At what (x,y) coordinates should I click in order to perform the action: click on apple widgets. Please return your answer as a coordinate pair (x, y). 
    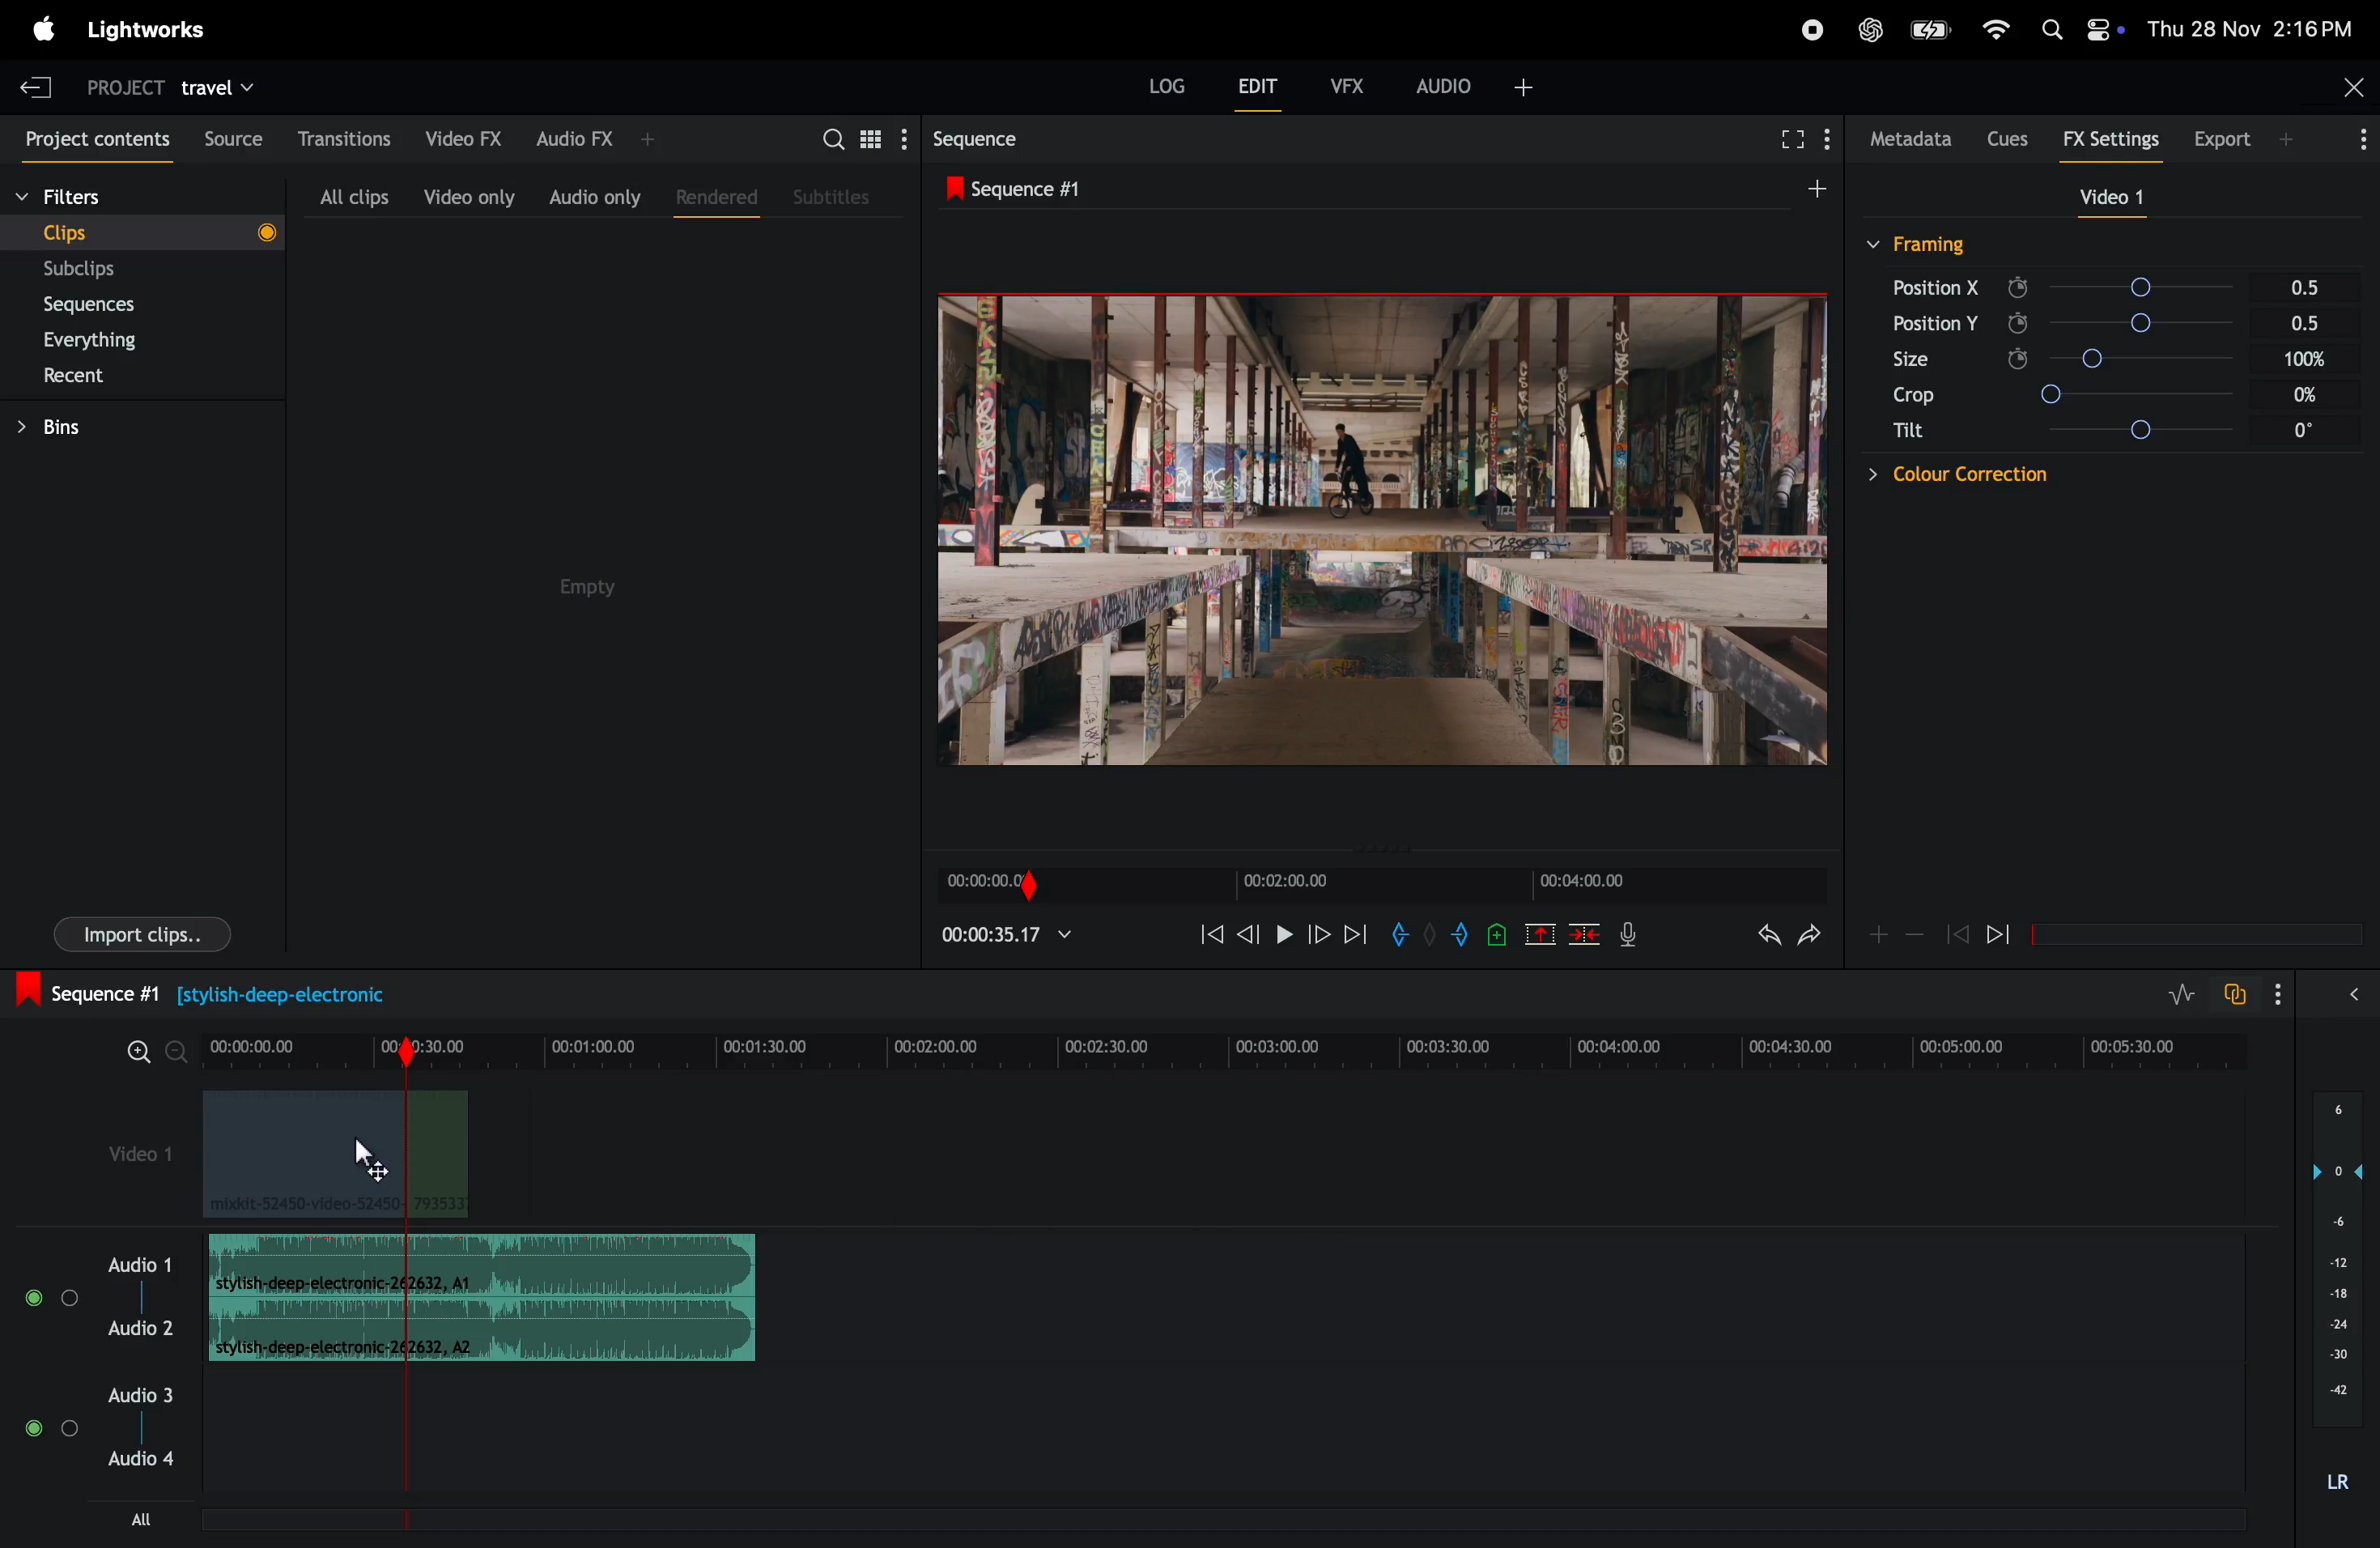
    Looking at the image, I should click on (2079, 25).